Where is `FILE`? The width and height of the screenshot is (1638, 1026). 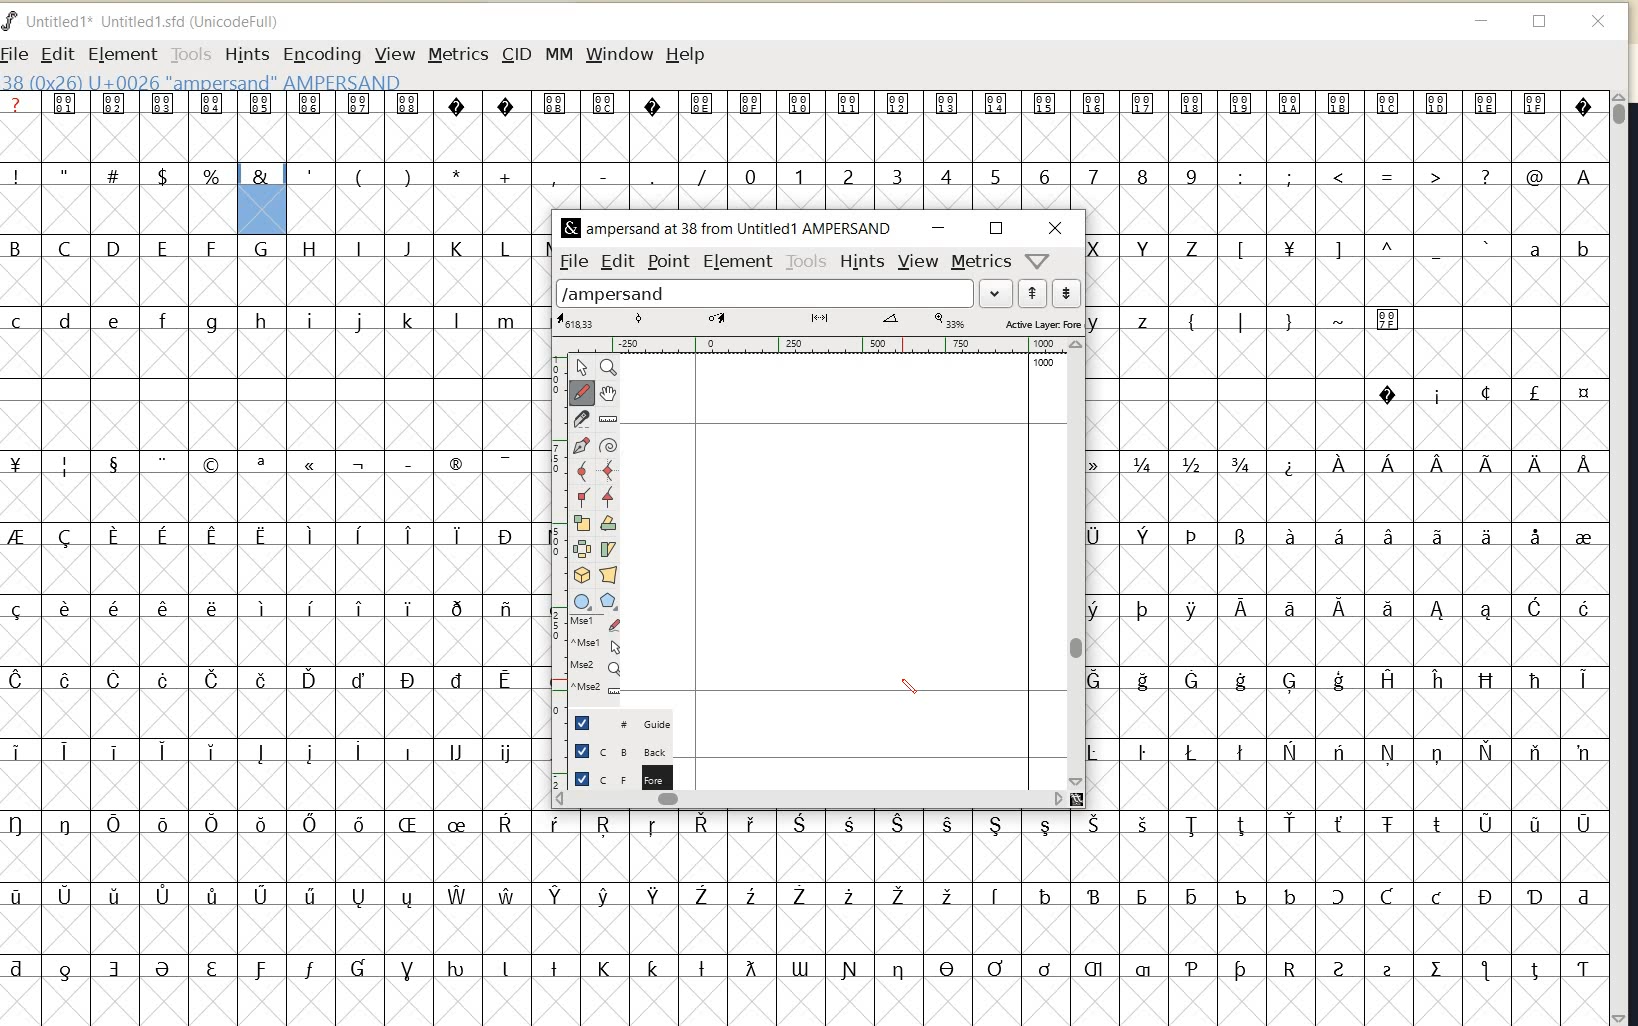 FILE is located at coordinates (574, 260).